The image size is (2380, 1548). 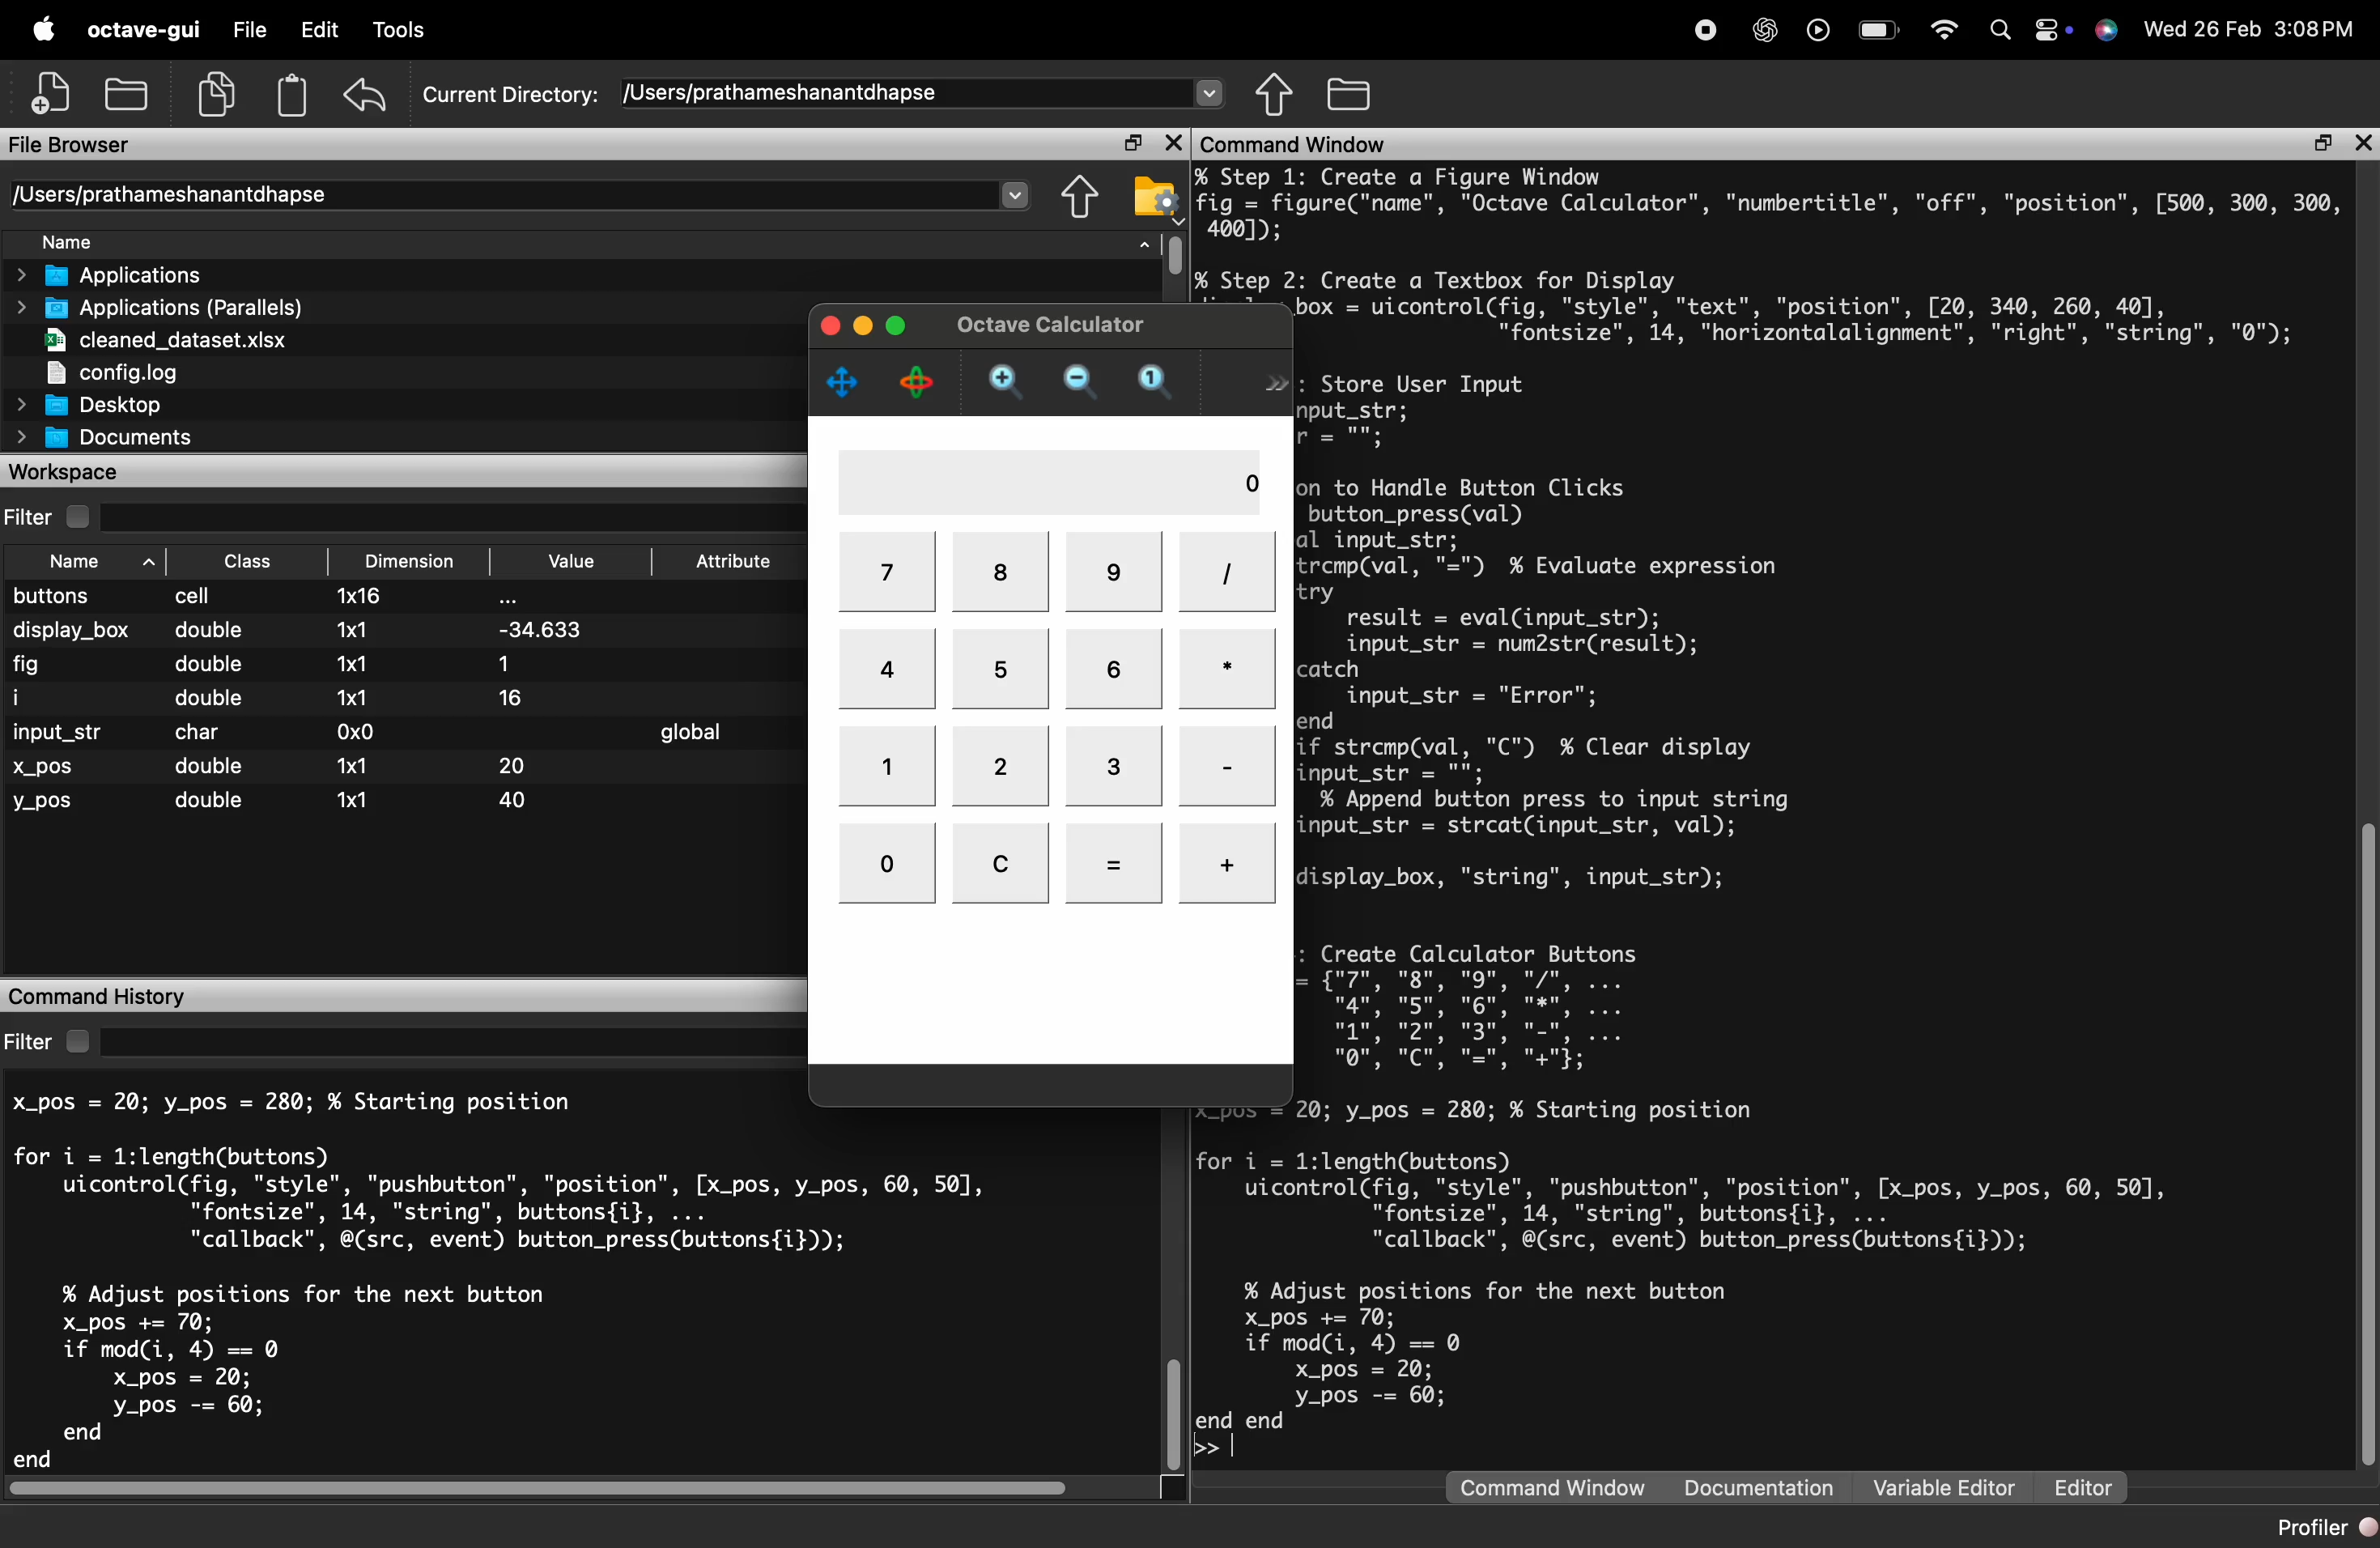 I want to click on display_box, so click(x=67, y=628).